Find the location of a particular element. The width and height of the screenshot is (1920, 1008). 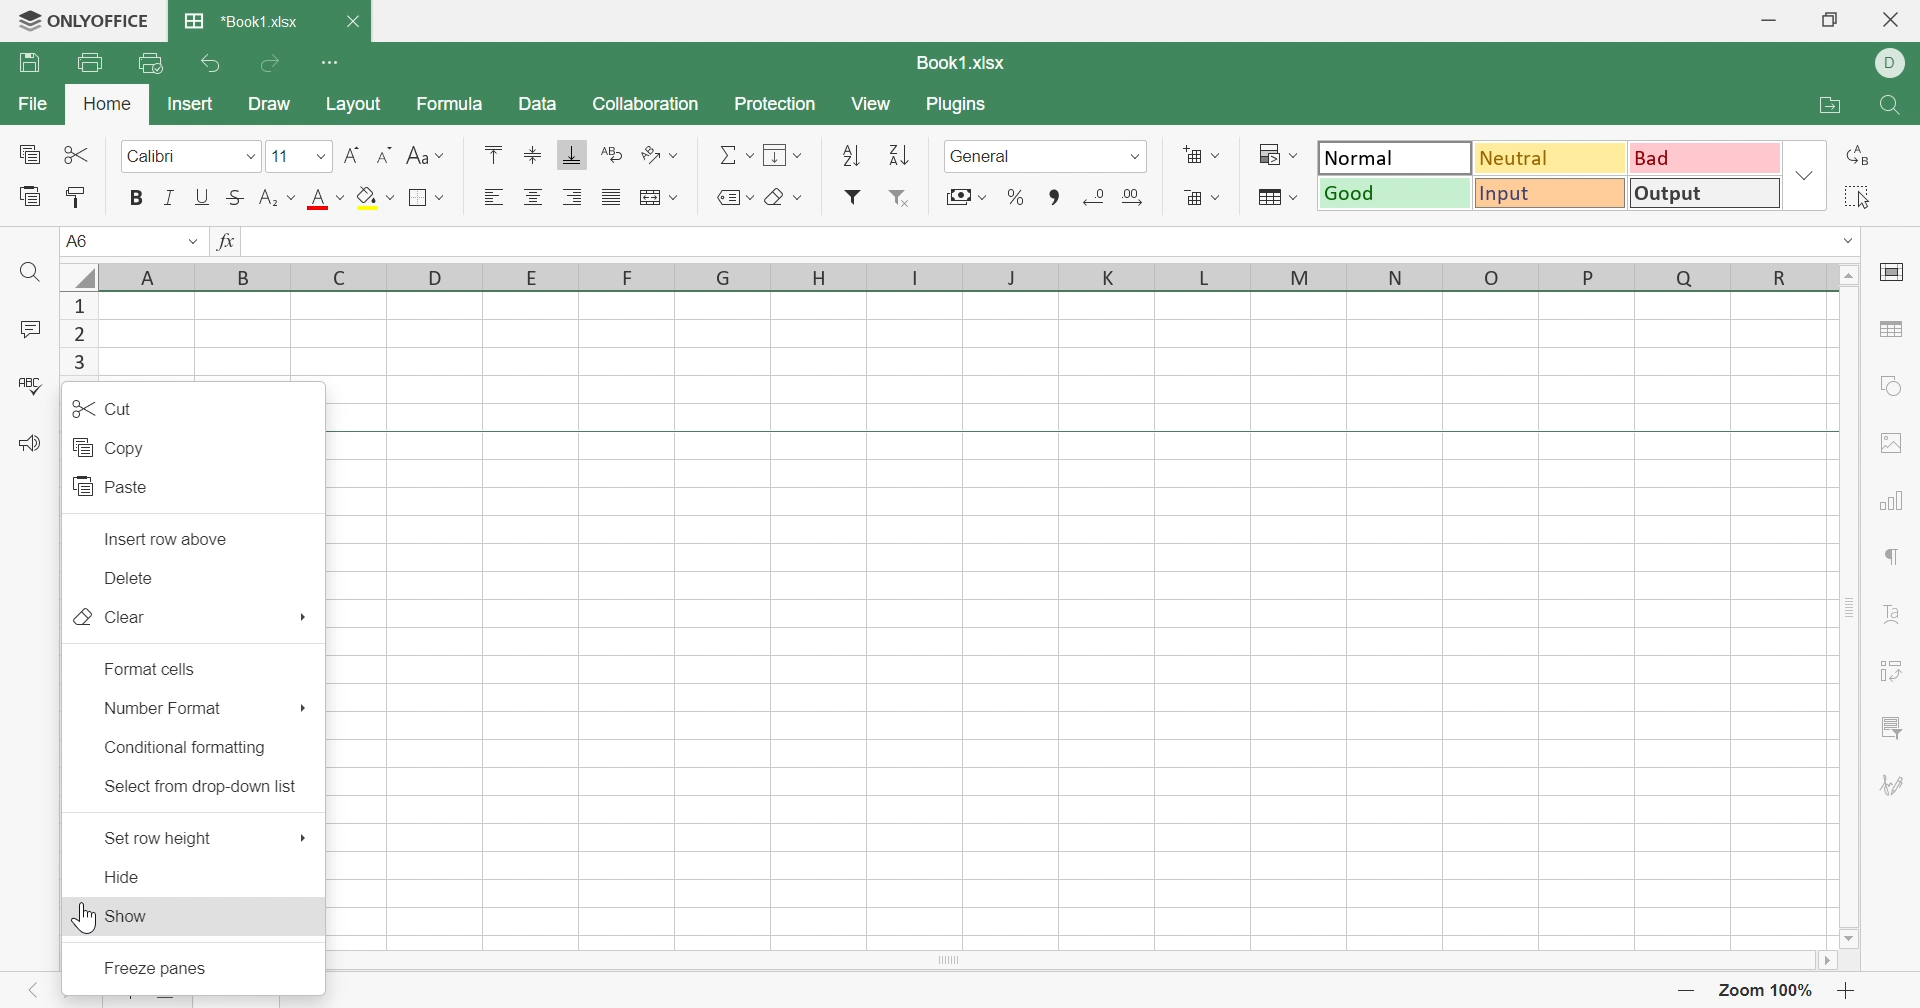

Find is located at coordinates (32, 275).